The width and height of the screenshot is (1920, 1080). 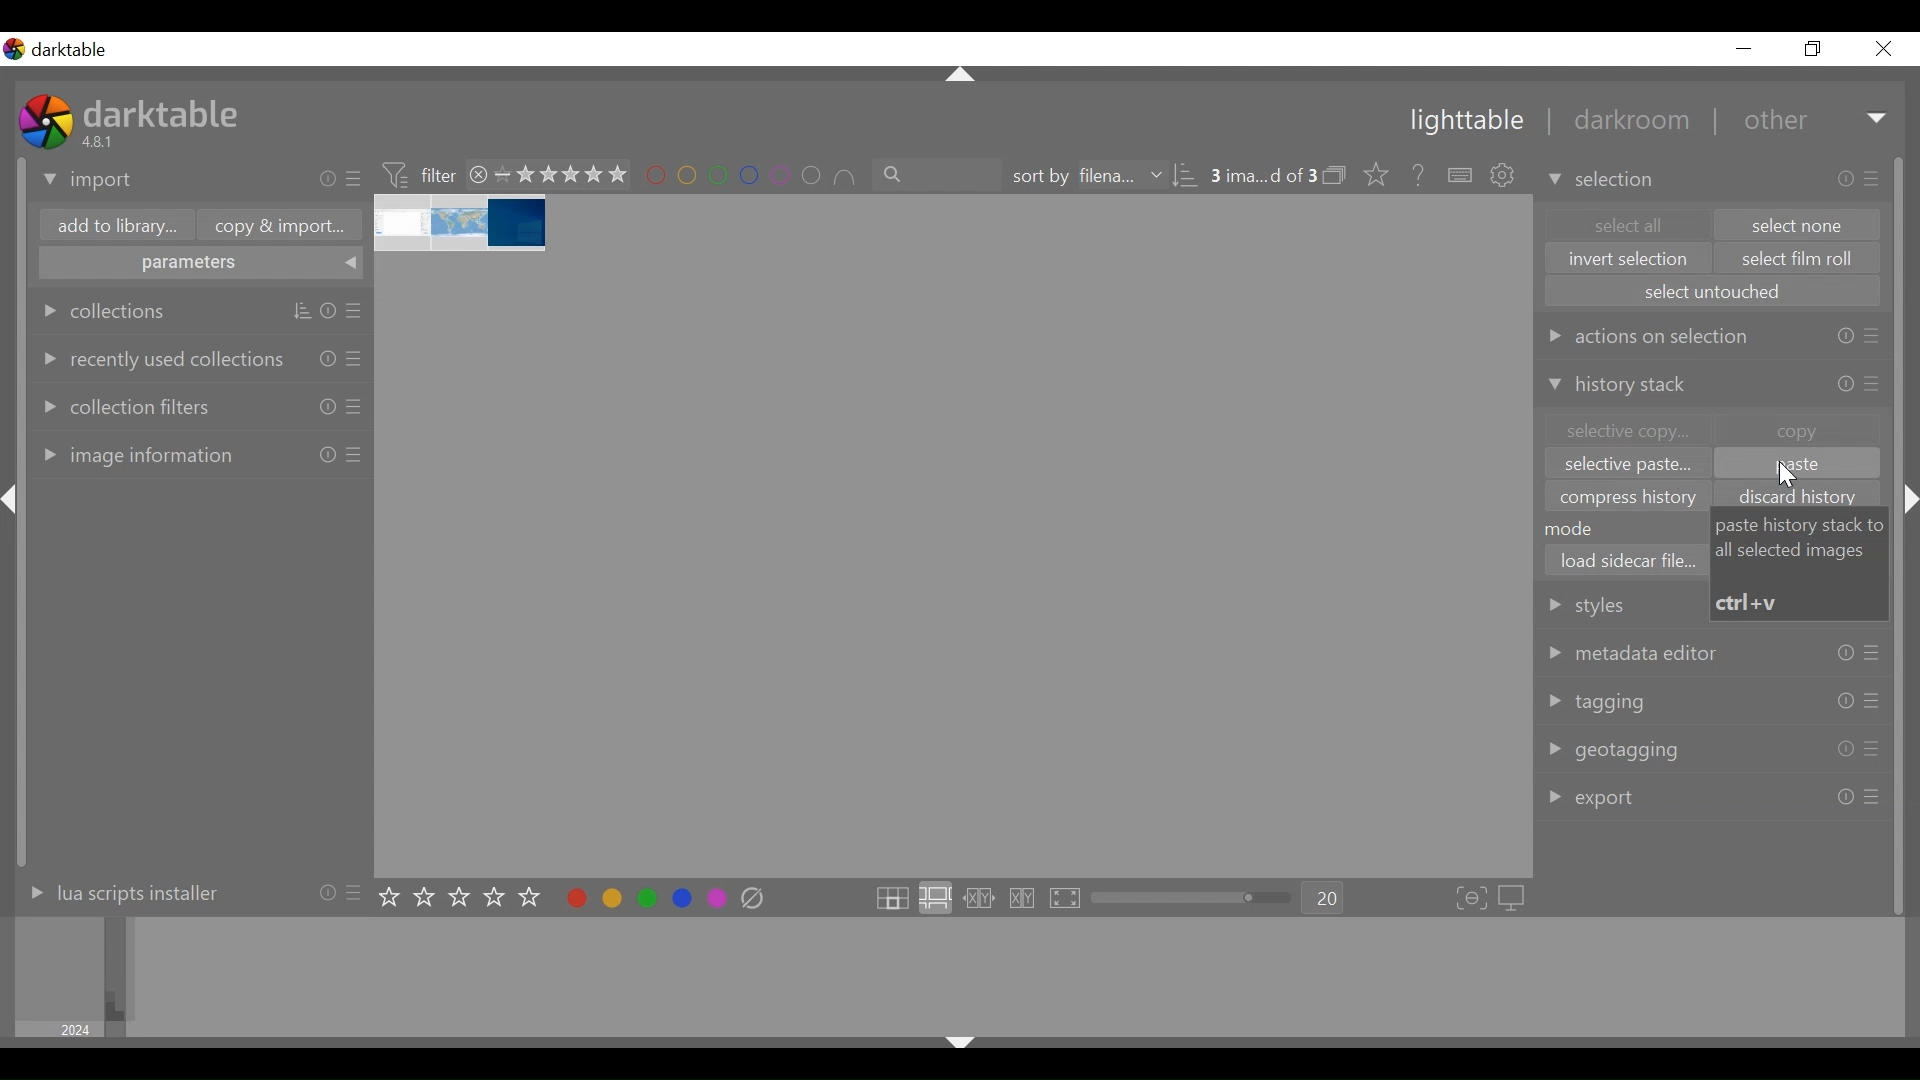 I want to click on filter by text, so click(x=939, y=175).